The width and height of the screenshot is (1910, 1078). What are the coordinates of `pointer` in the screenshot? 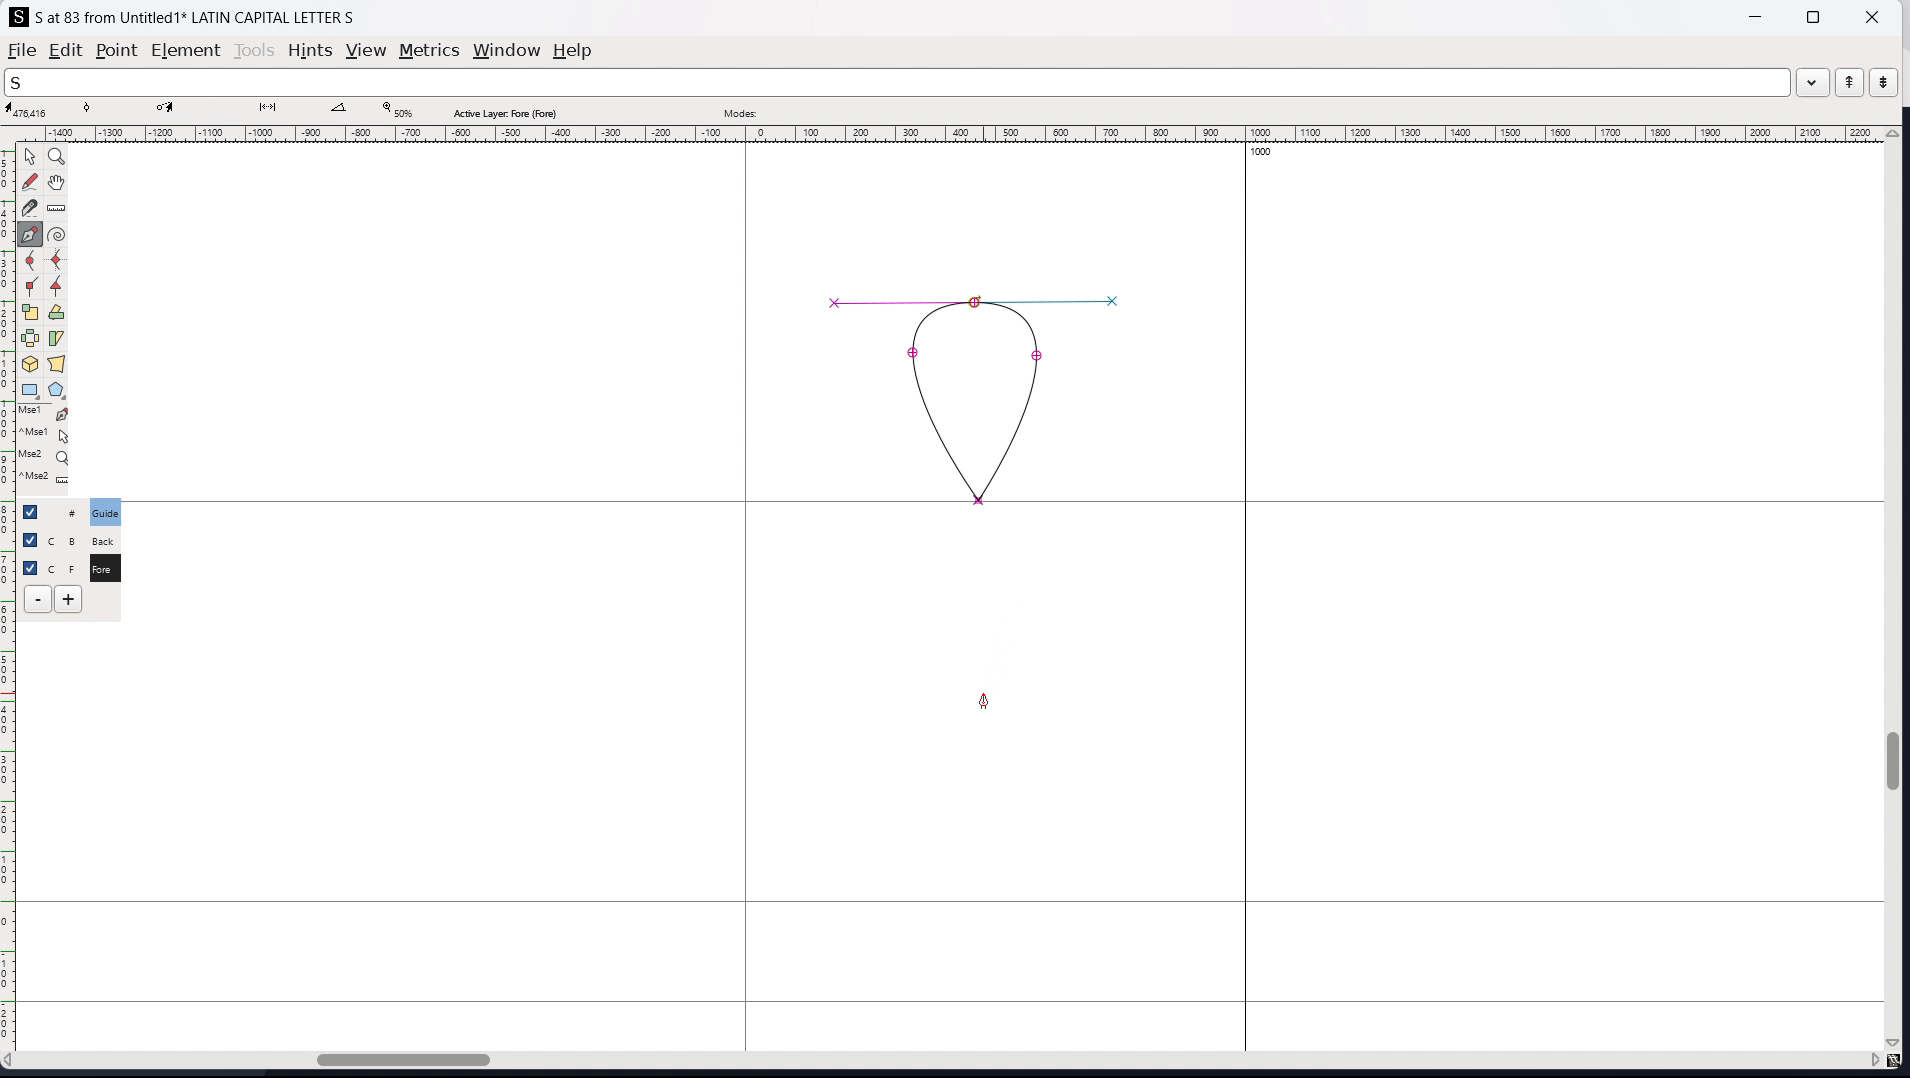 It's located at (31, 156).